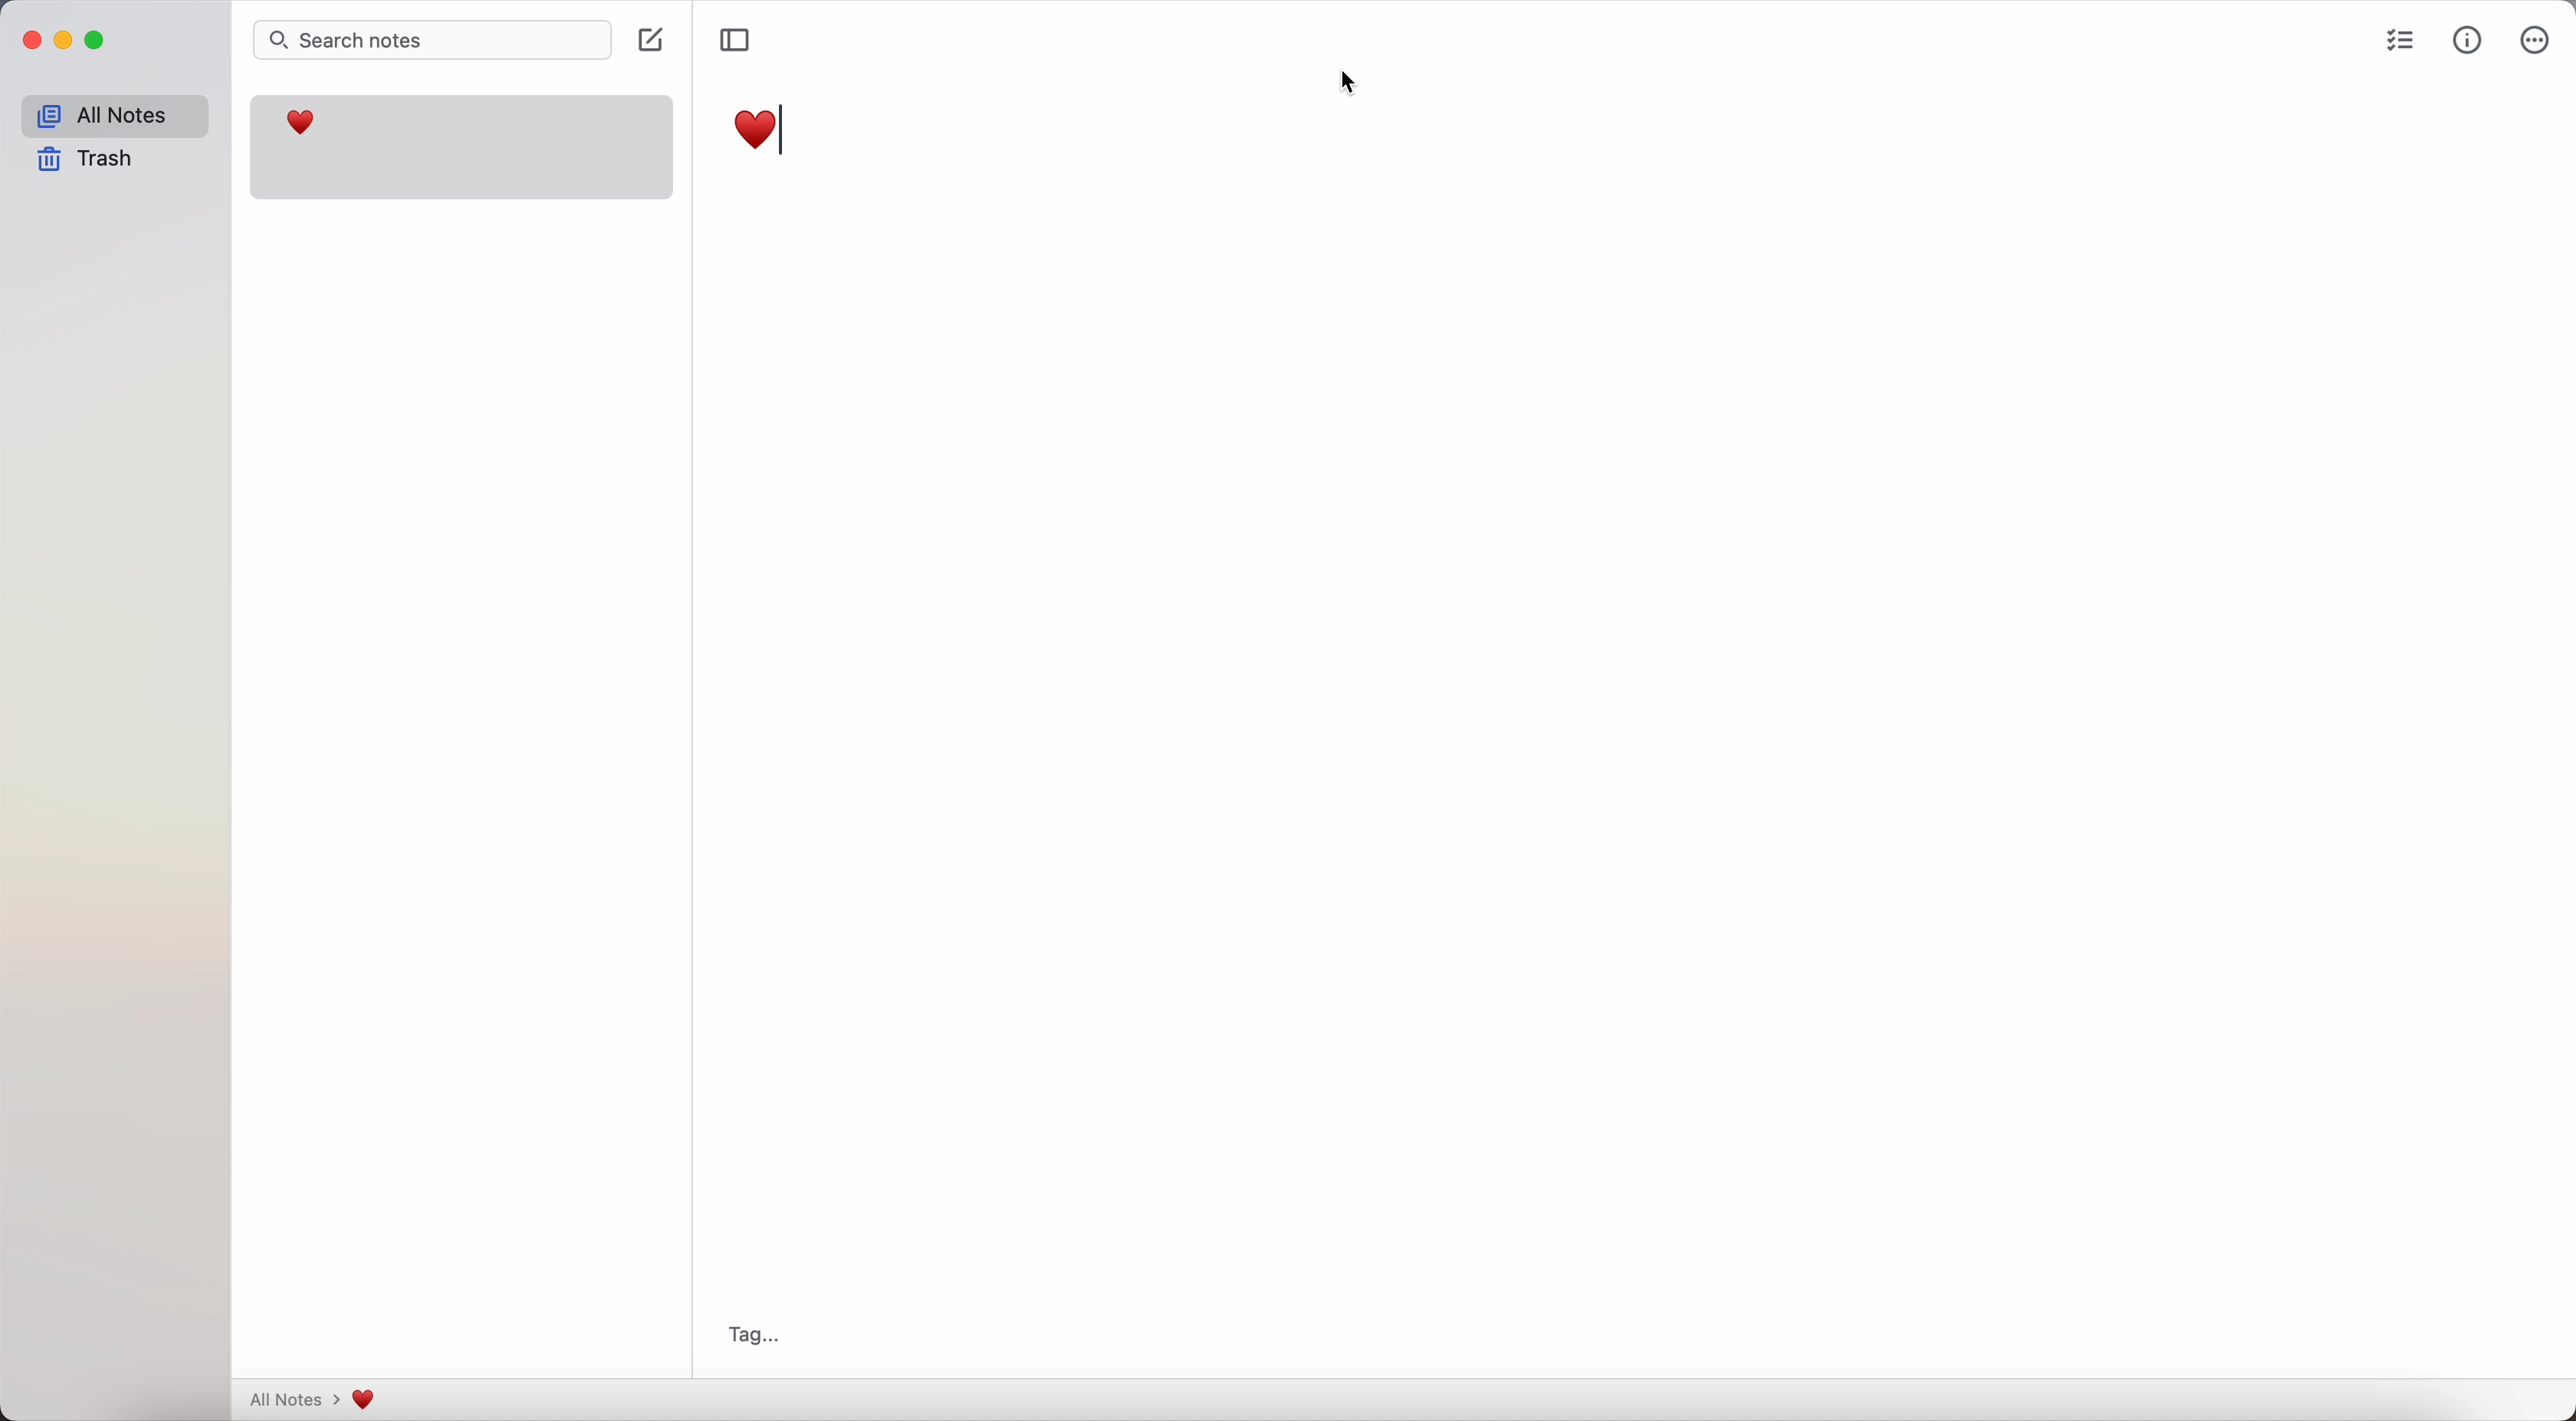  What do you see at coordinates (1356, 84) in the screenshot?
I see `cursor` at bounding box center [1356, 84].